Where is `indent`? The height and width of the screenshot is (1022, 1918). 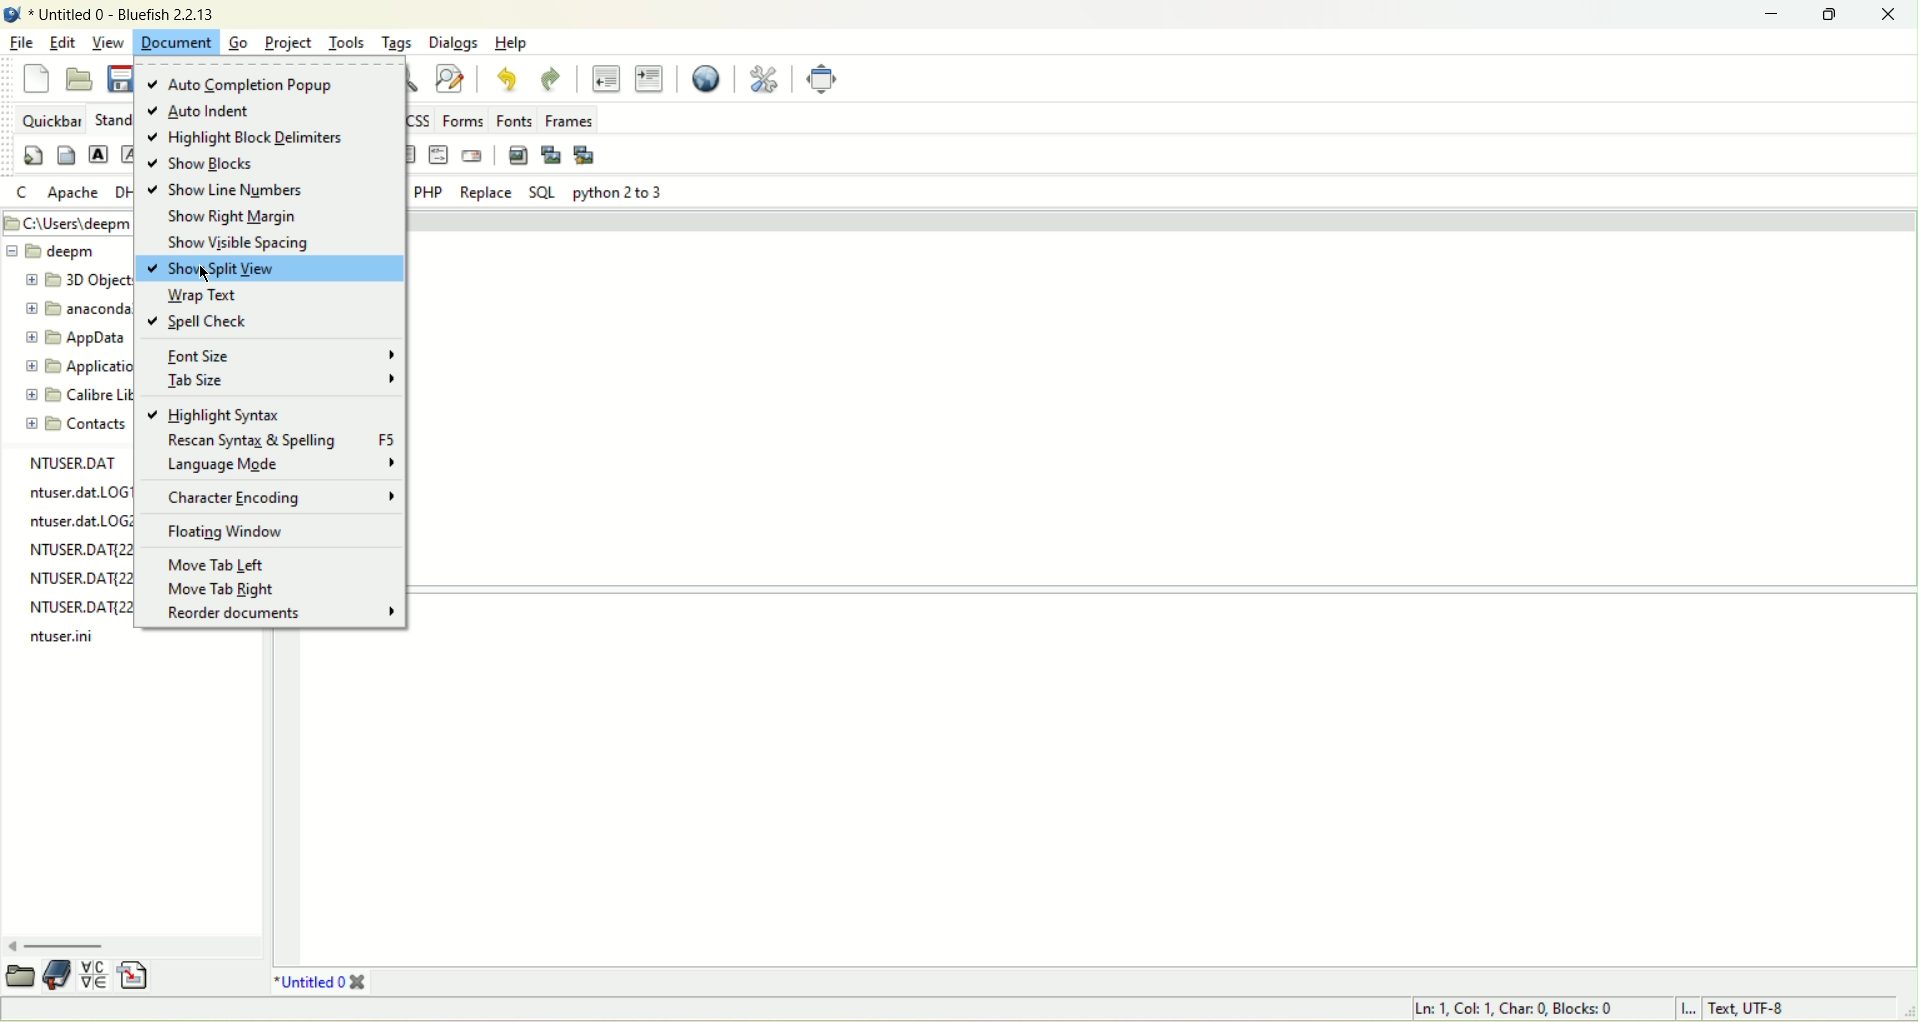 indent is located at coordinates (651, 78).